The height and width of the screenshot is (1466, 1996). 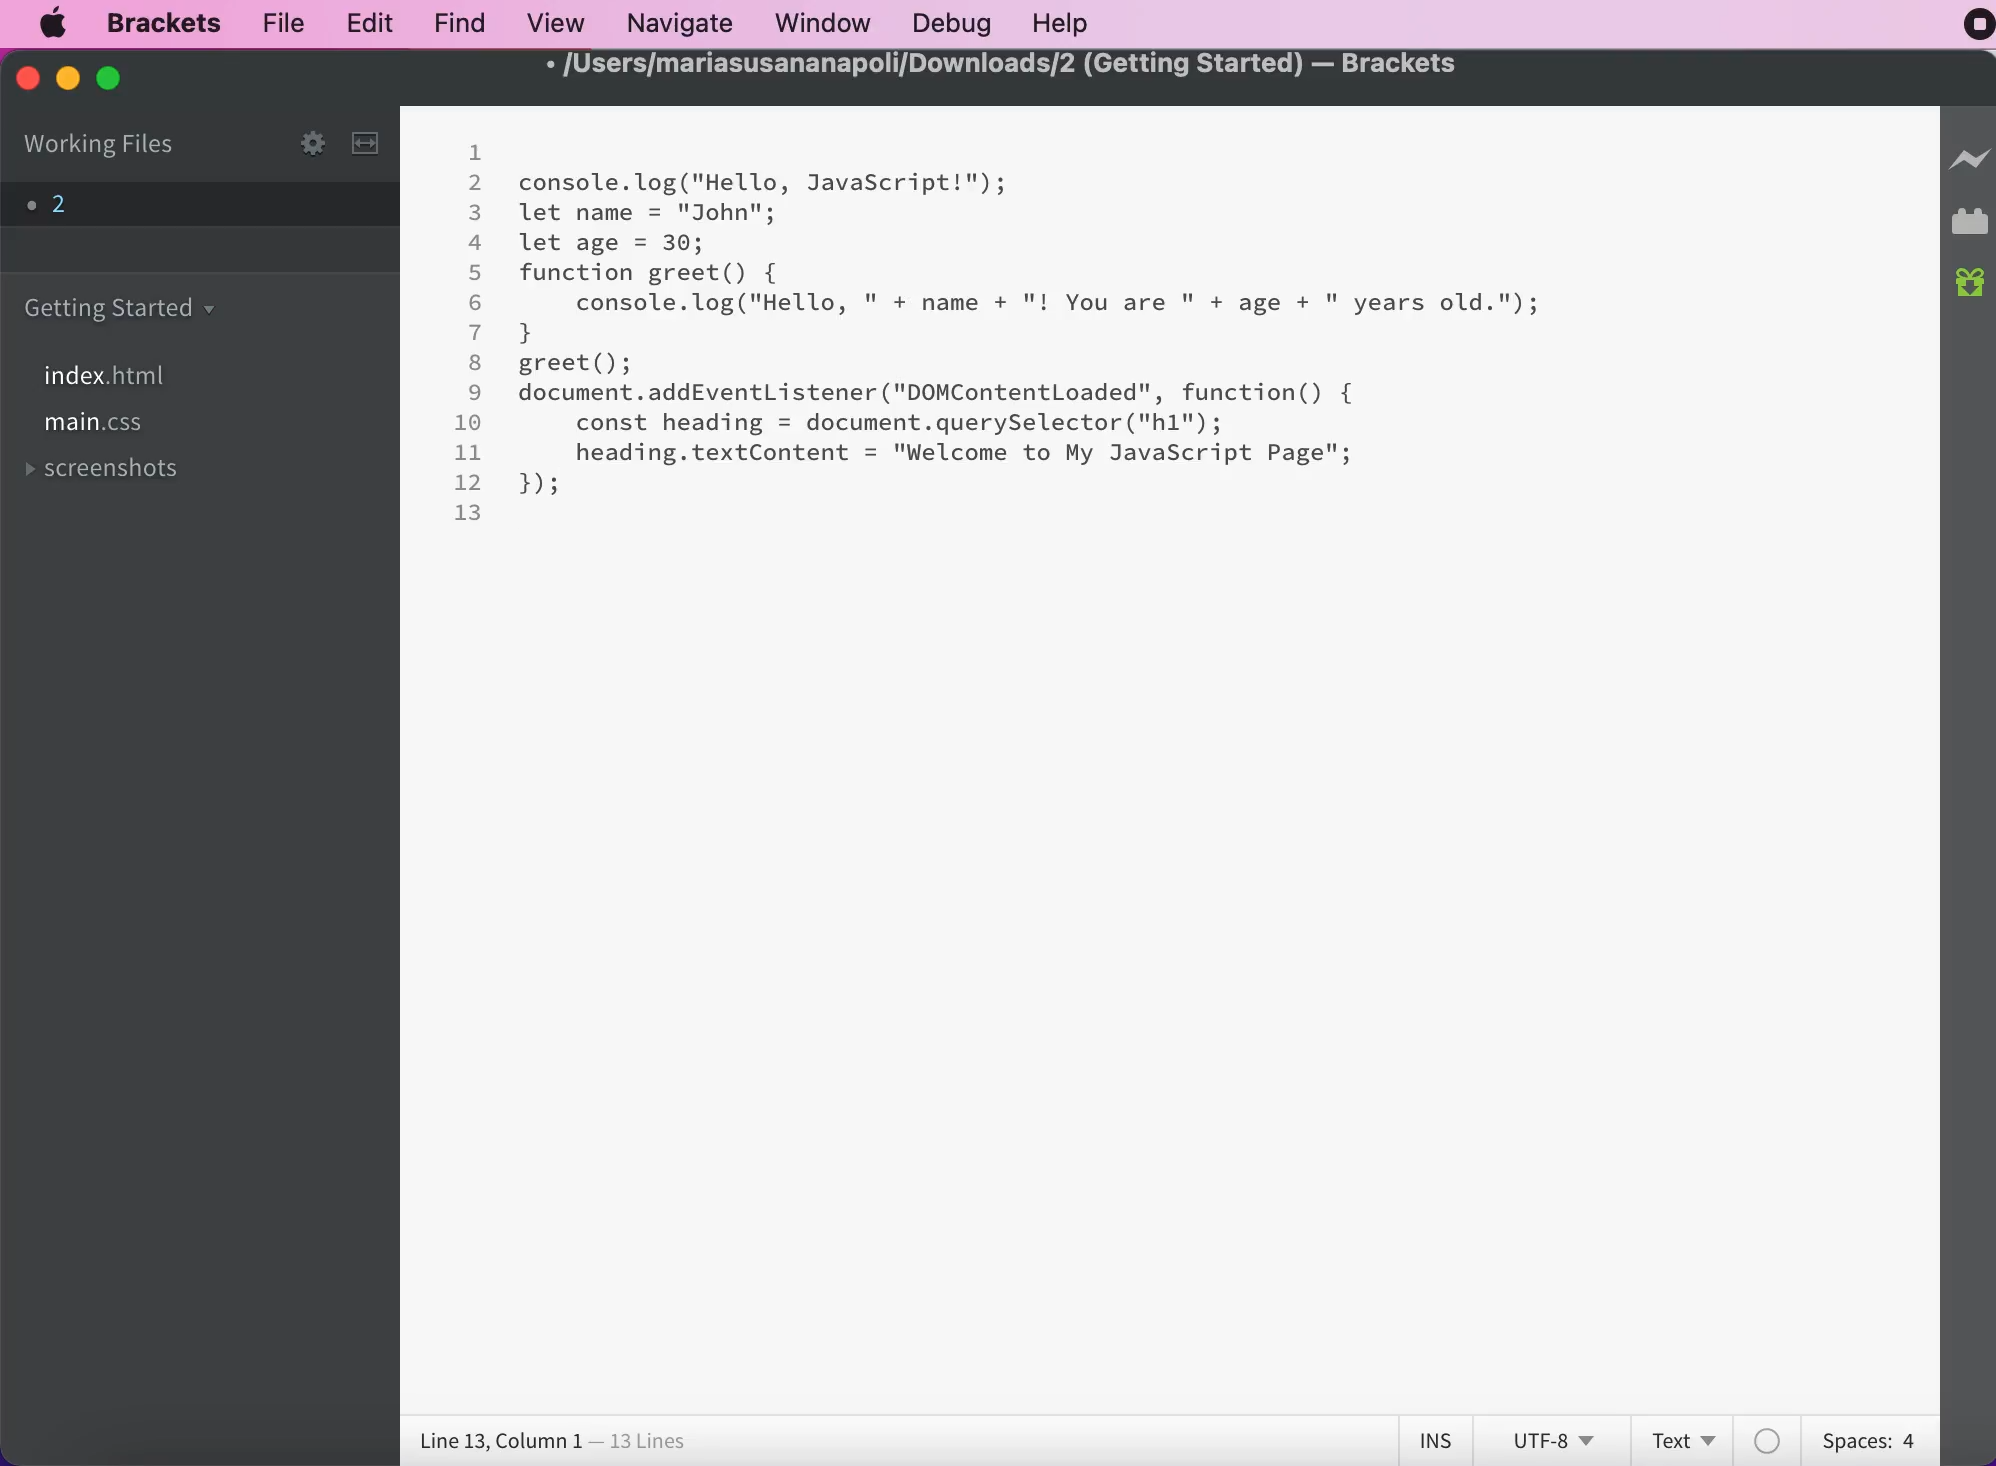 I want to click on new build of brackets, so click(x=1970, y=288).